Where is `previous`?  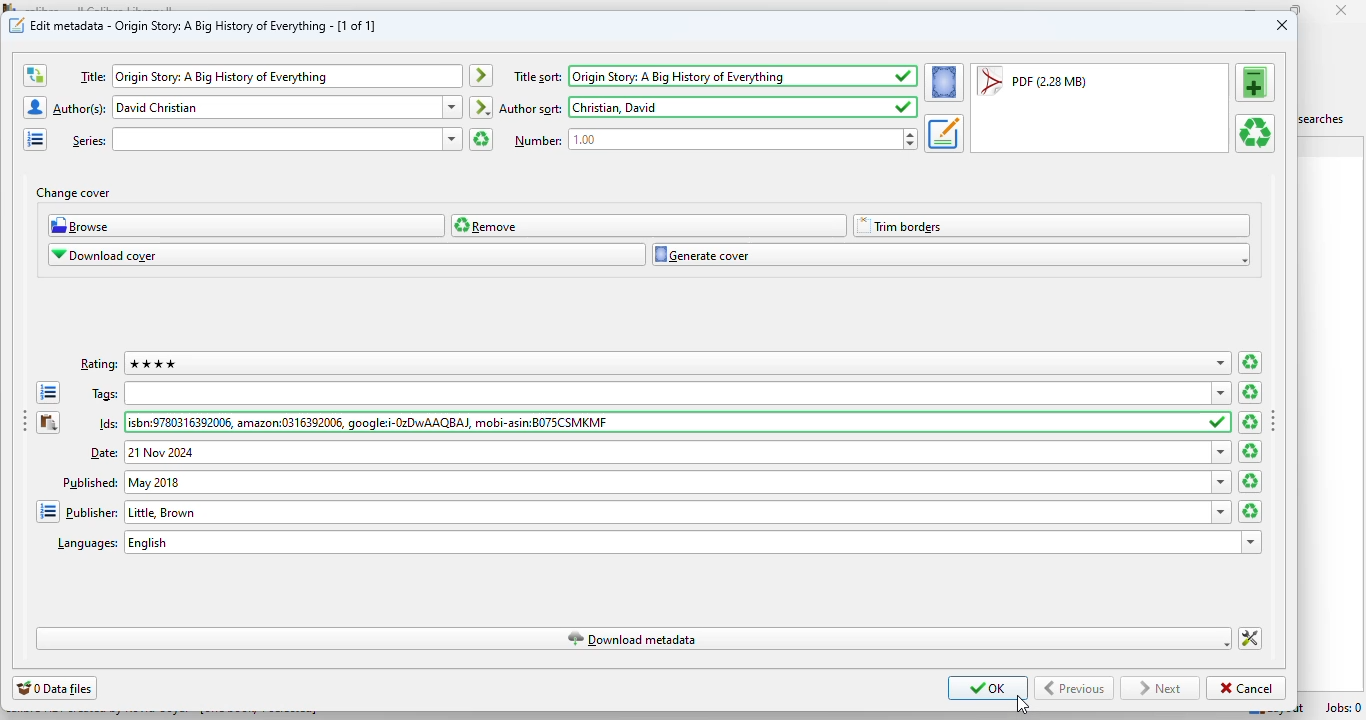 previous is located at coordinates (1074, 688).